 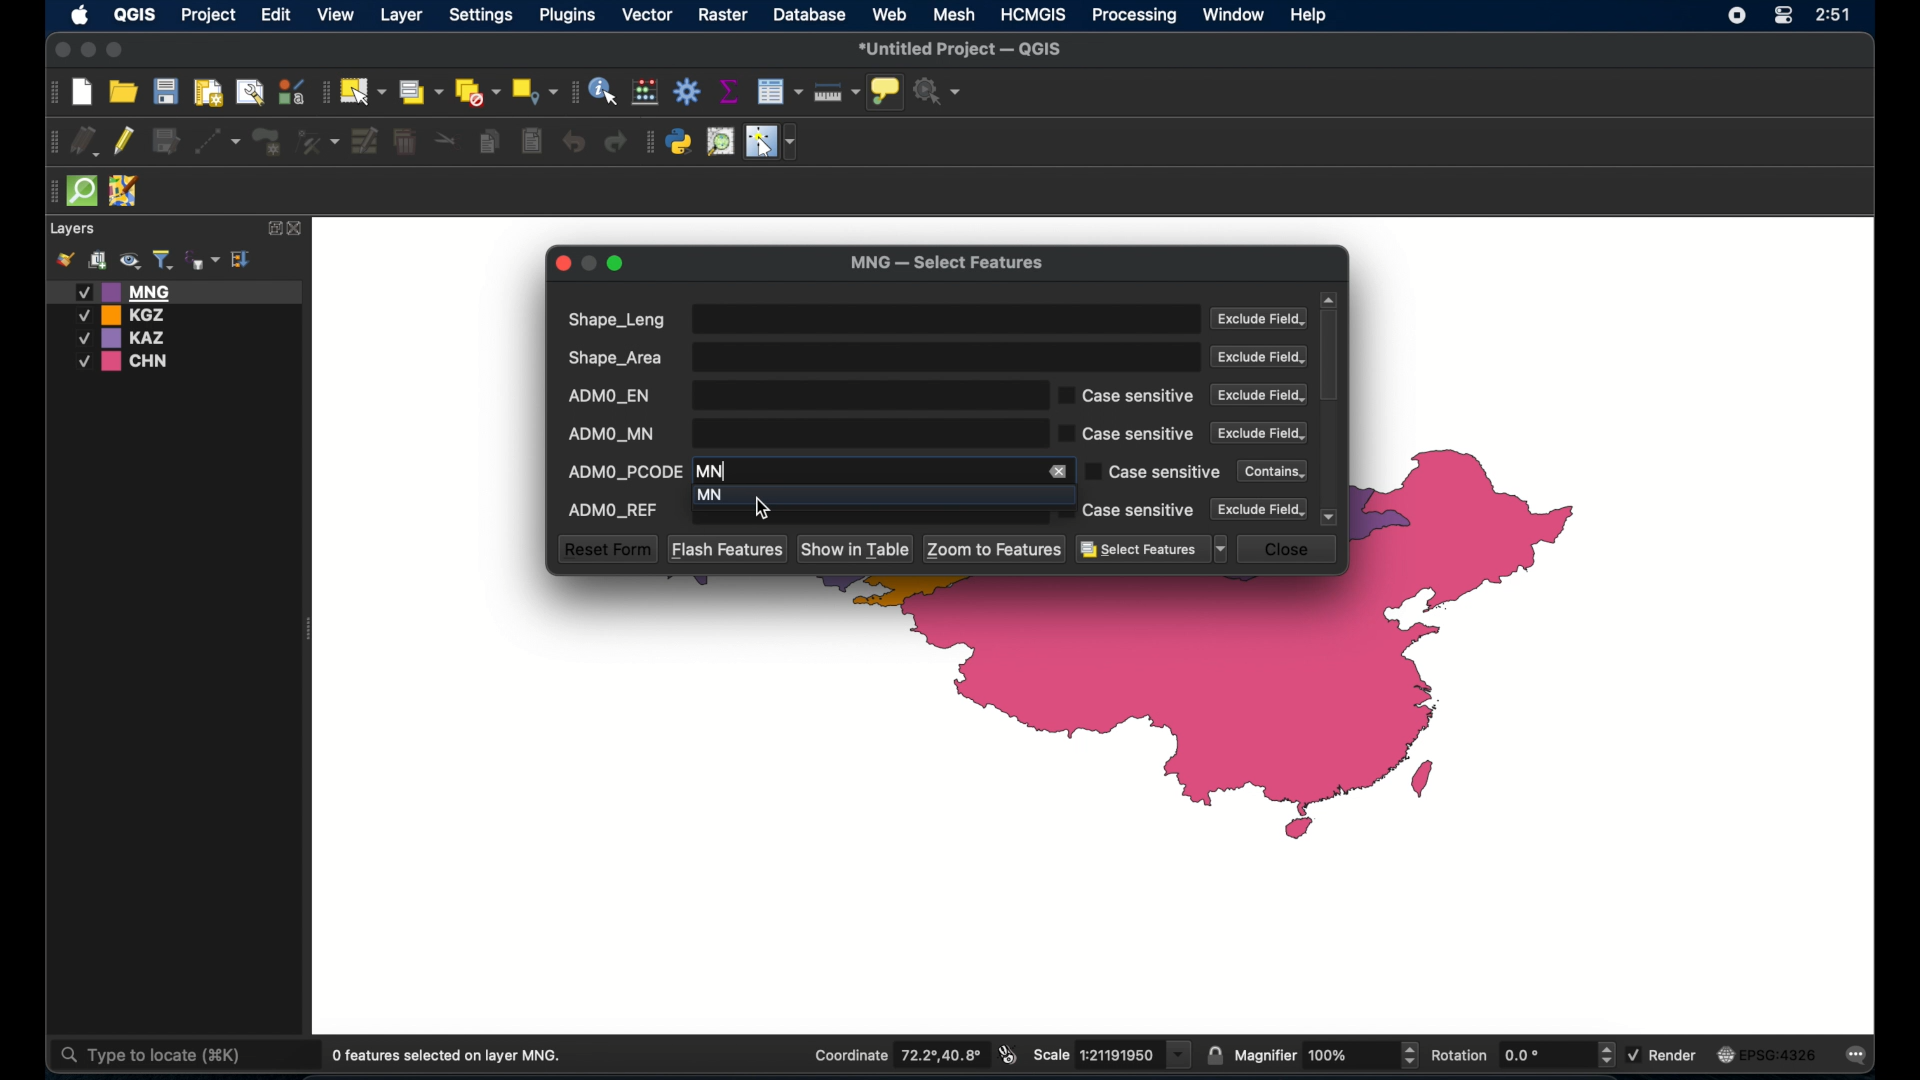 I want to click on project toolbar, so click(x=50, y=93).